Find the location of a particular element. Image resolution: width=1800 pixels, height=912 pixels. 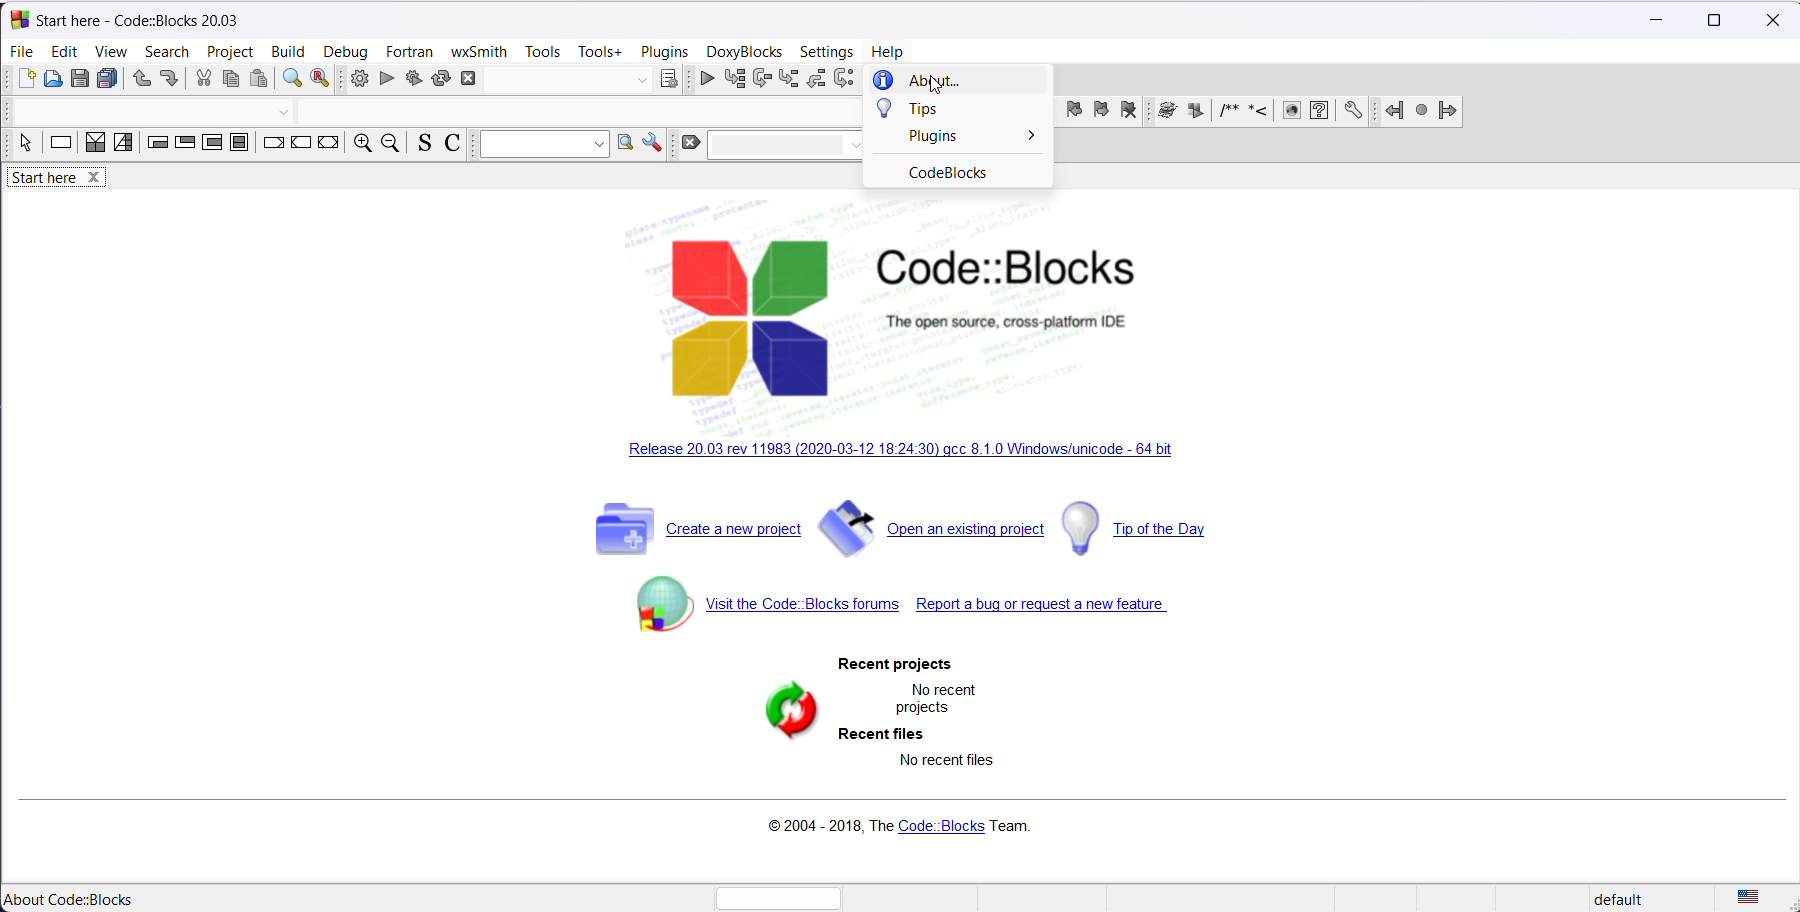

dropdown button is located at coordinates (281, 110).